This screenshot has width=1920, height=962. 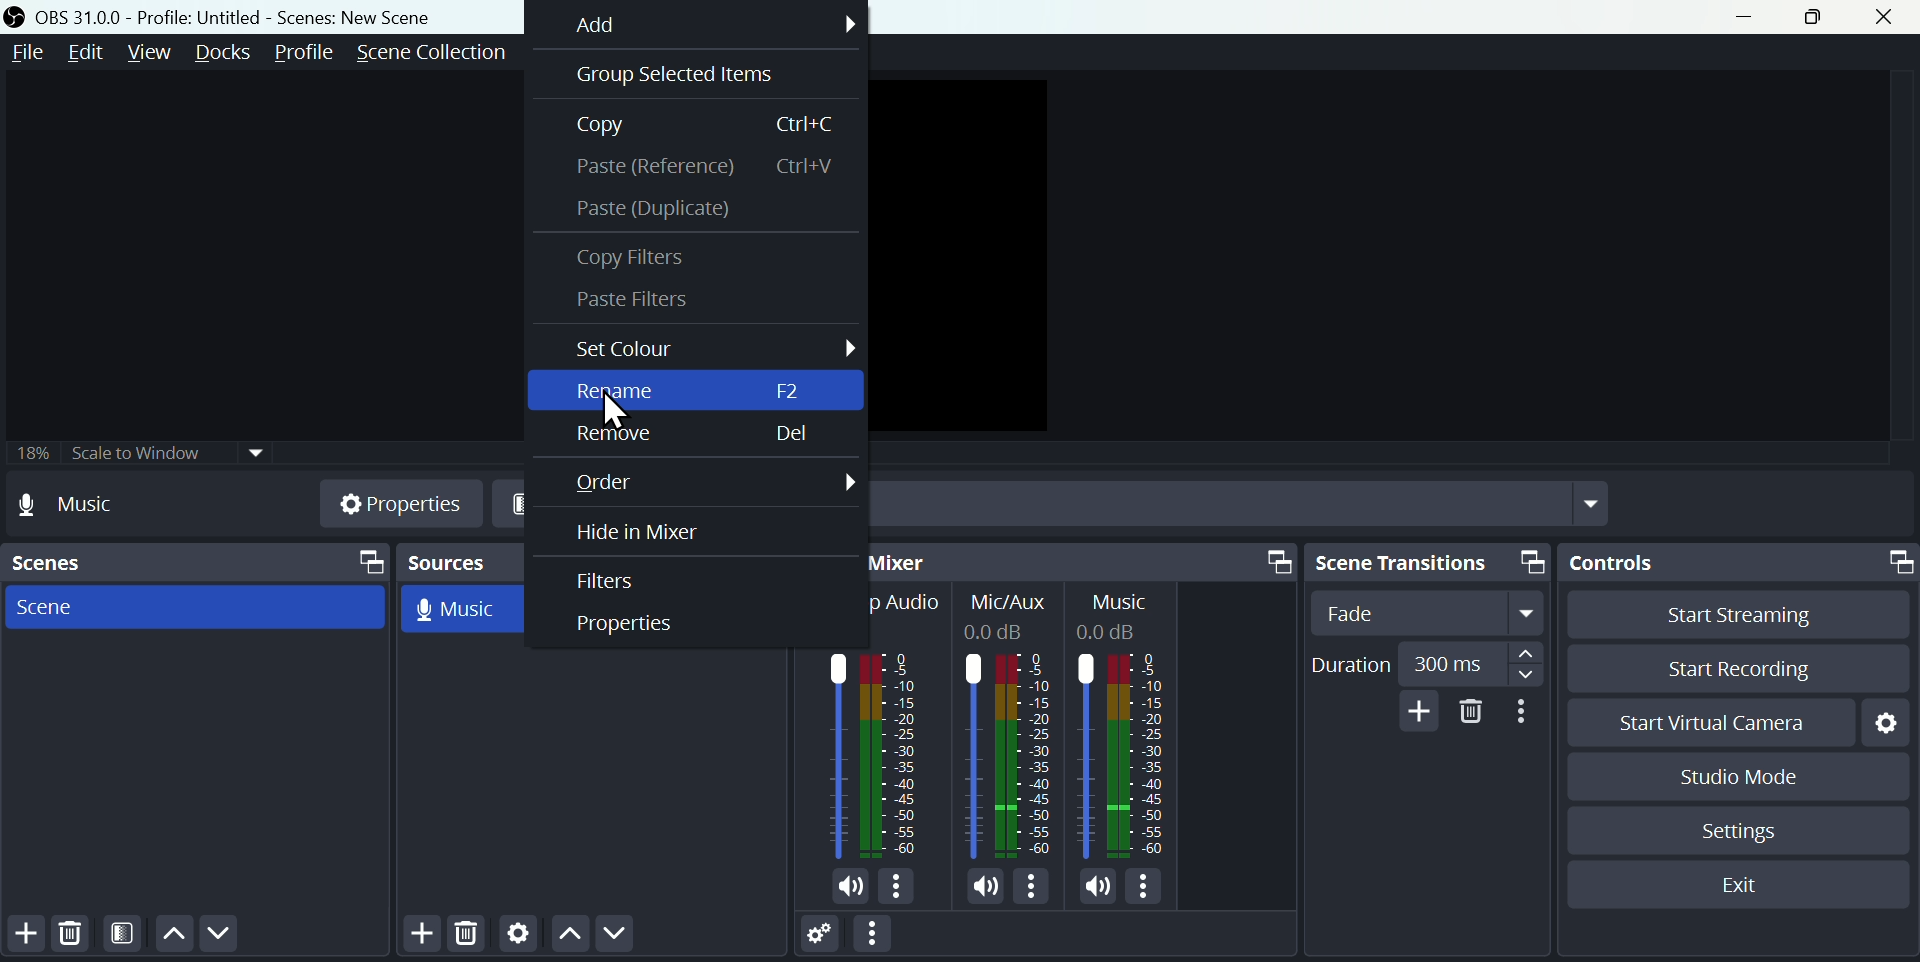 What do you see at coordinates (1745, 833) in the screenshot?
I see `Settings` at bounding box center [1745, 833].